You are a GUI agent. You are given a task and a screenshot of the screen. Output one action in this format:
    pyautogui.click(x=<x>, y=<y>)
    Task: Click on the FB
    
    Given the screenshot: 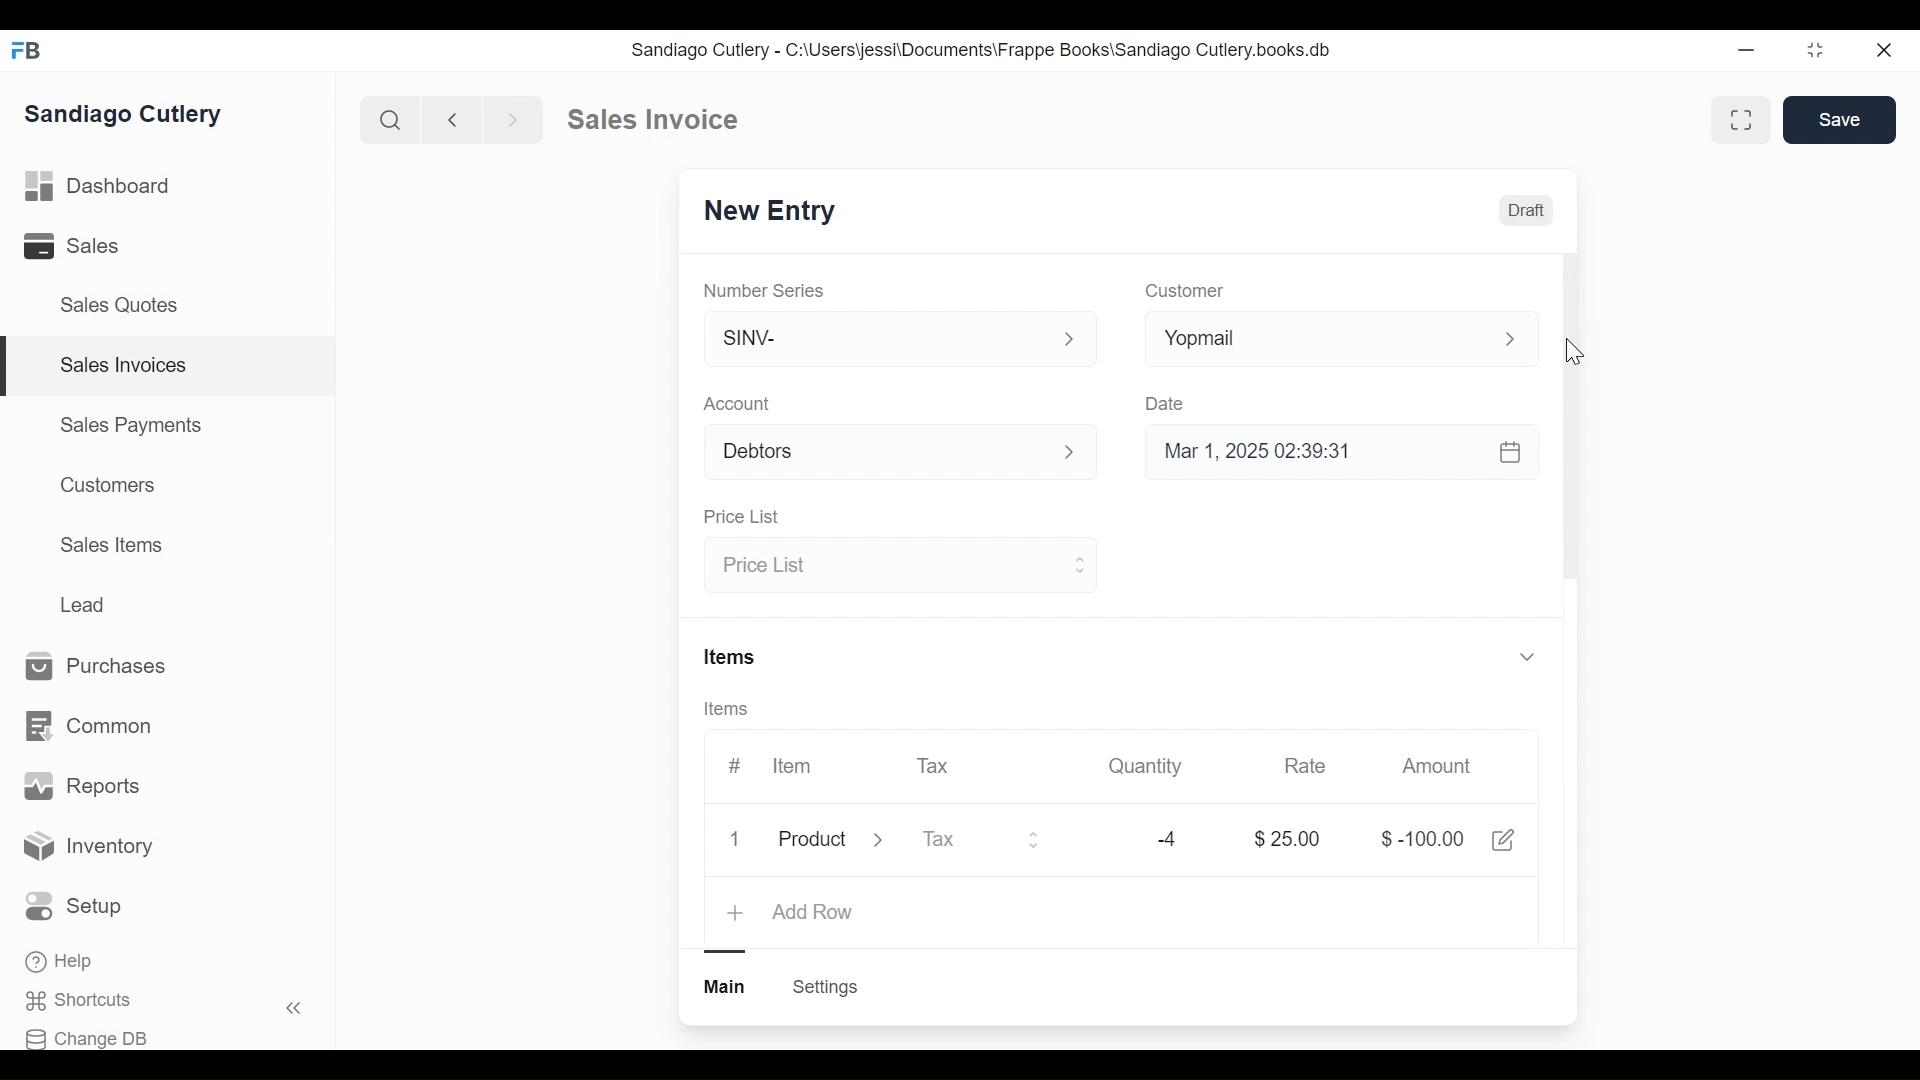 What is the action you would take?
    pyautogui.click(x=30, y=51)
    